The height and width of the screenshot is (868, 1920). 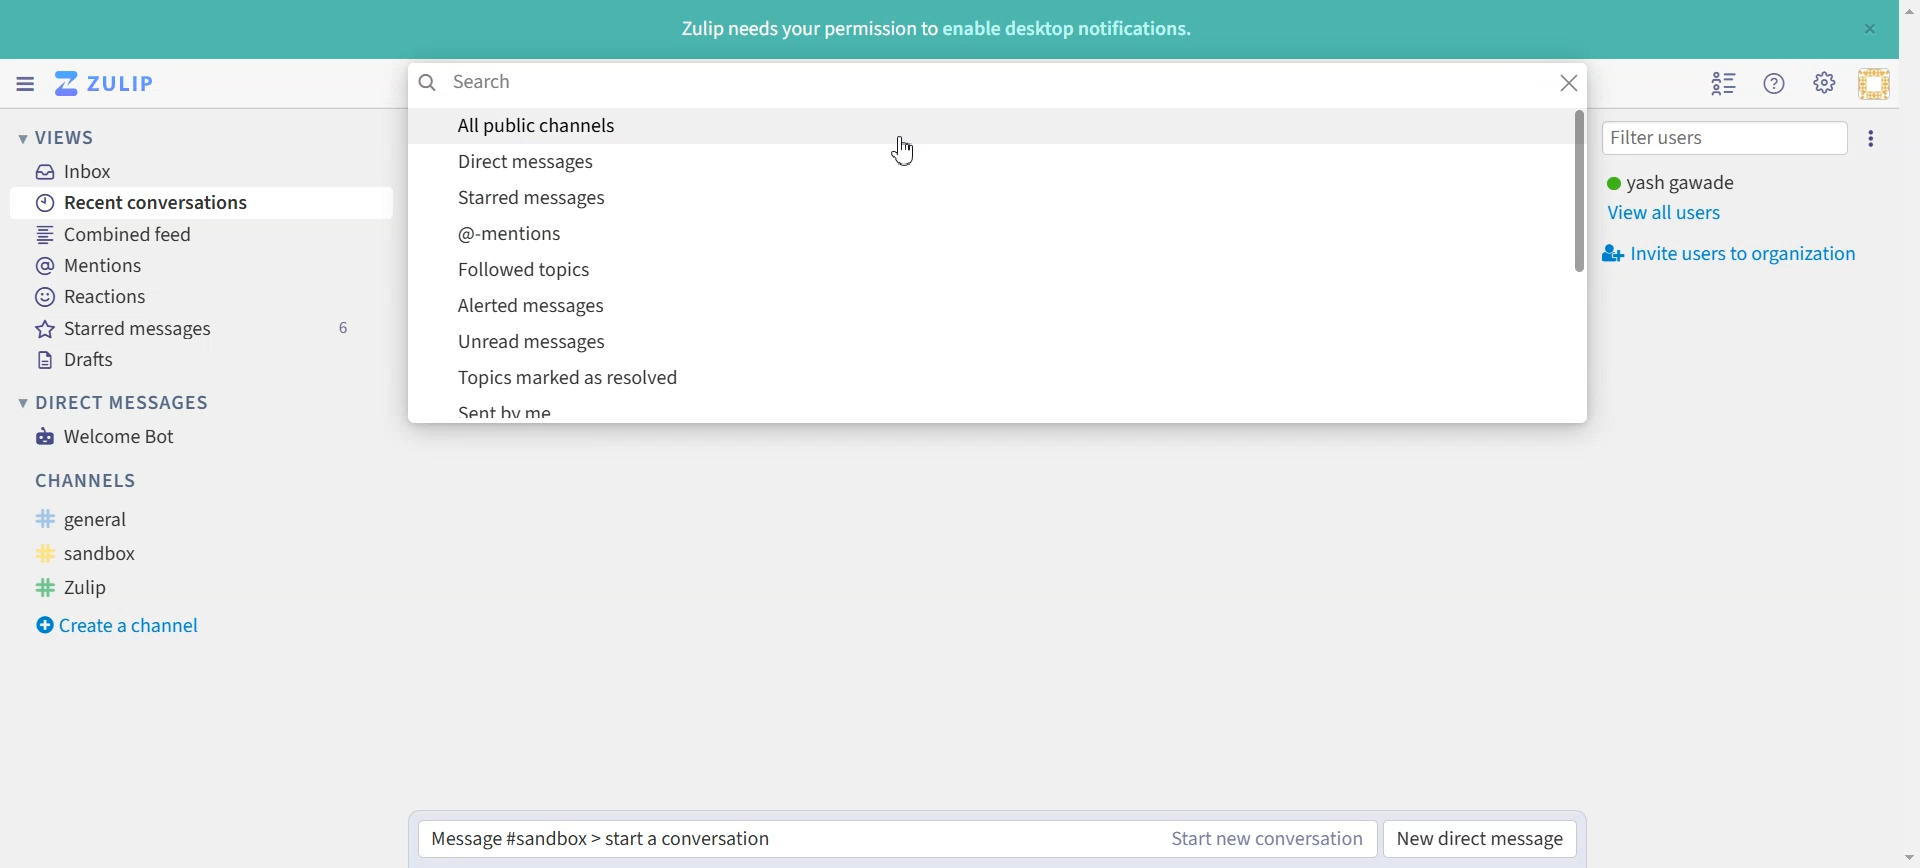 I want to click on Views, so click(x=85, y=136).